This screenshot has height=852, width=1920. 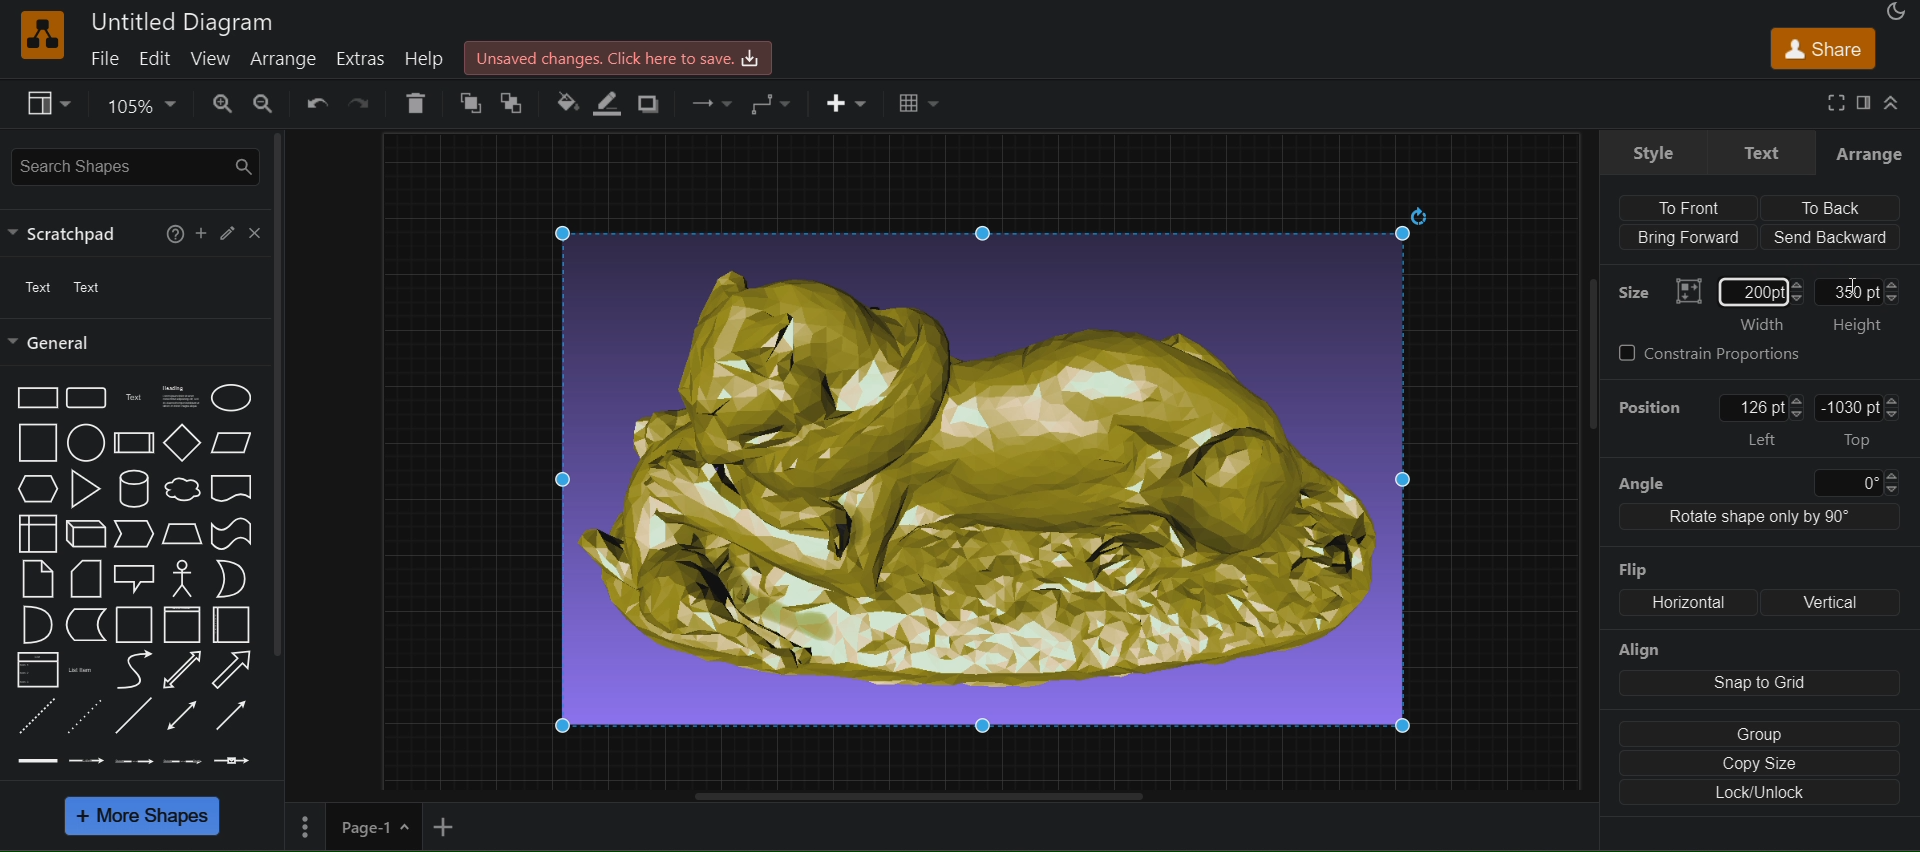 I want to click on edit, so click(x=226, y=232).